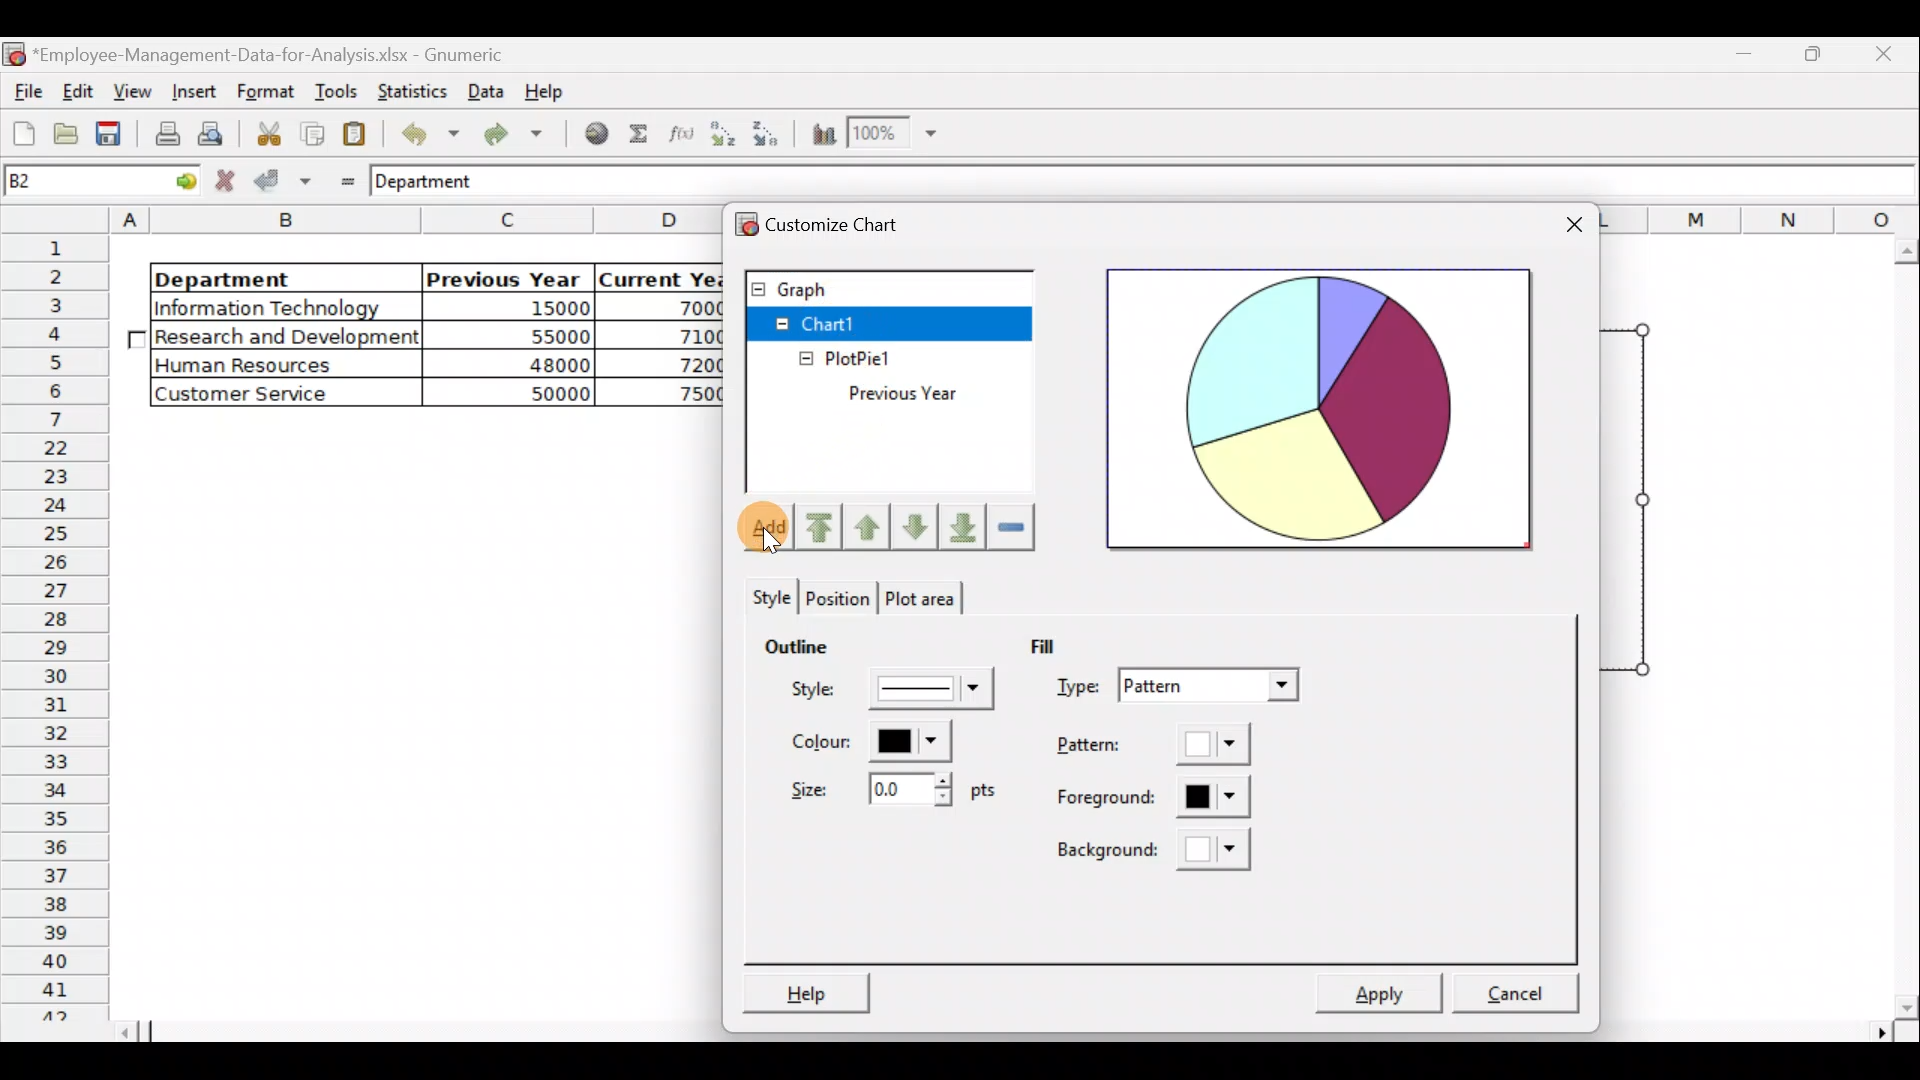  Describe the element at coordinates (282, 53) in the screenshot. I see `Employee-Management-Data-for-Analysis.xlsx - Gnumeric` at that location.